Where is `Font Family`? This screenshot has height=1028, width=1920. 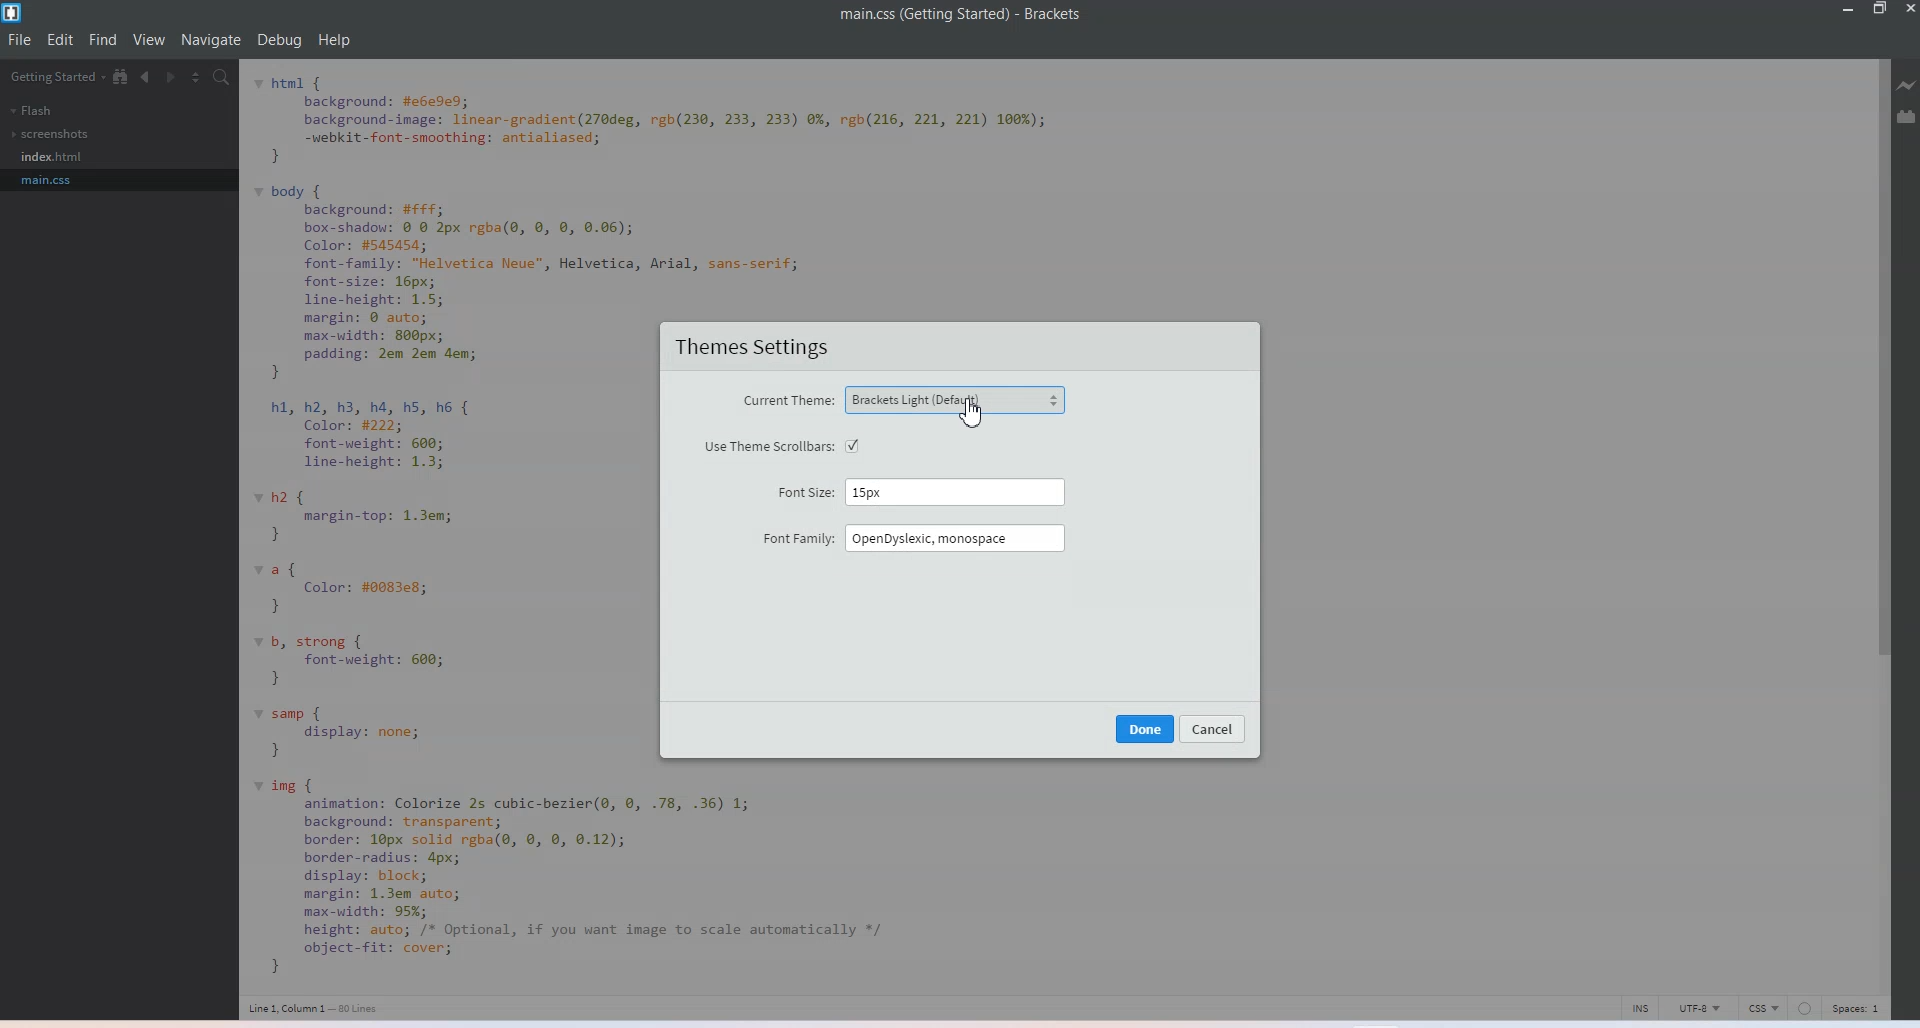
Font Family is located at coordinates (913, 538).